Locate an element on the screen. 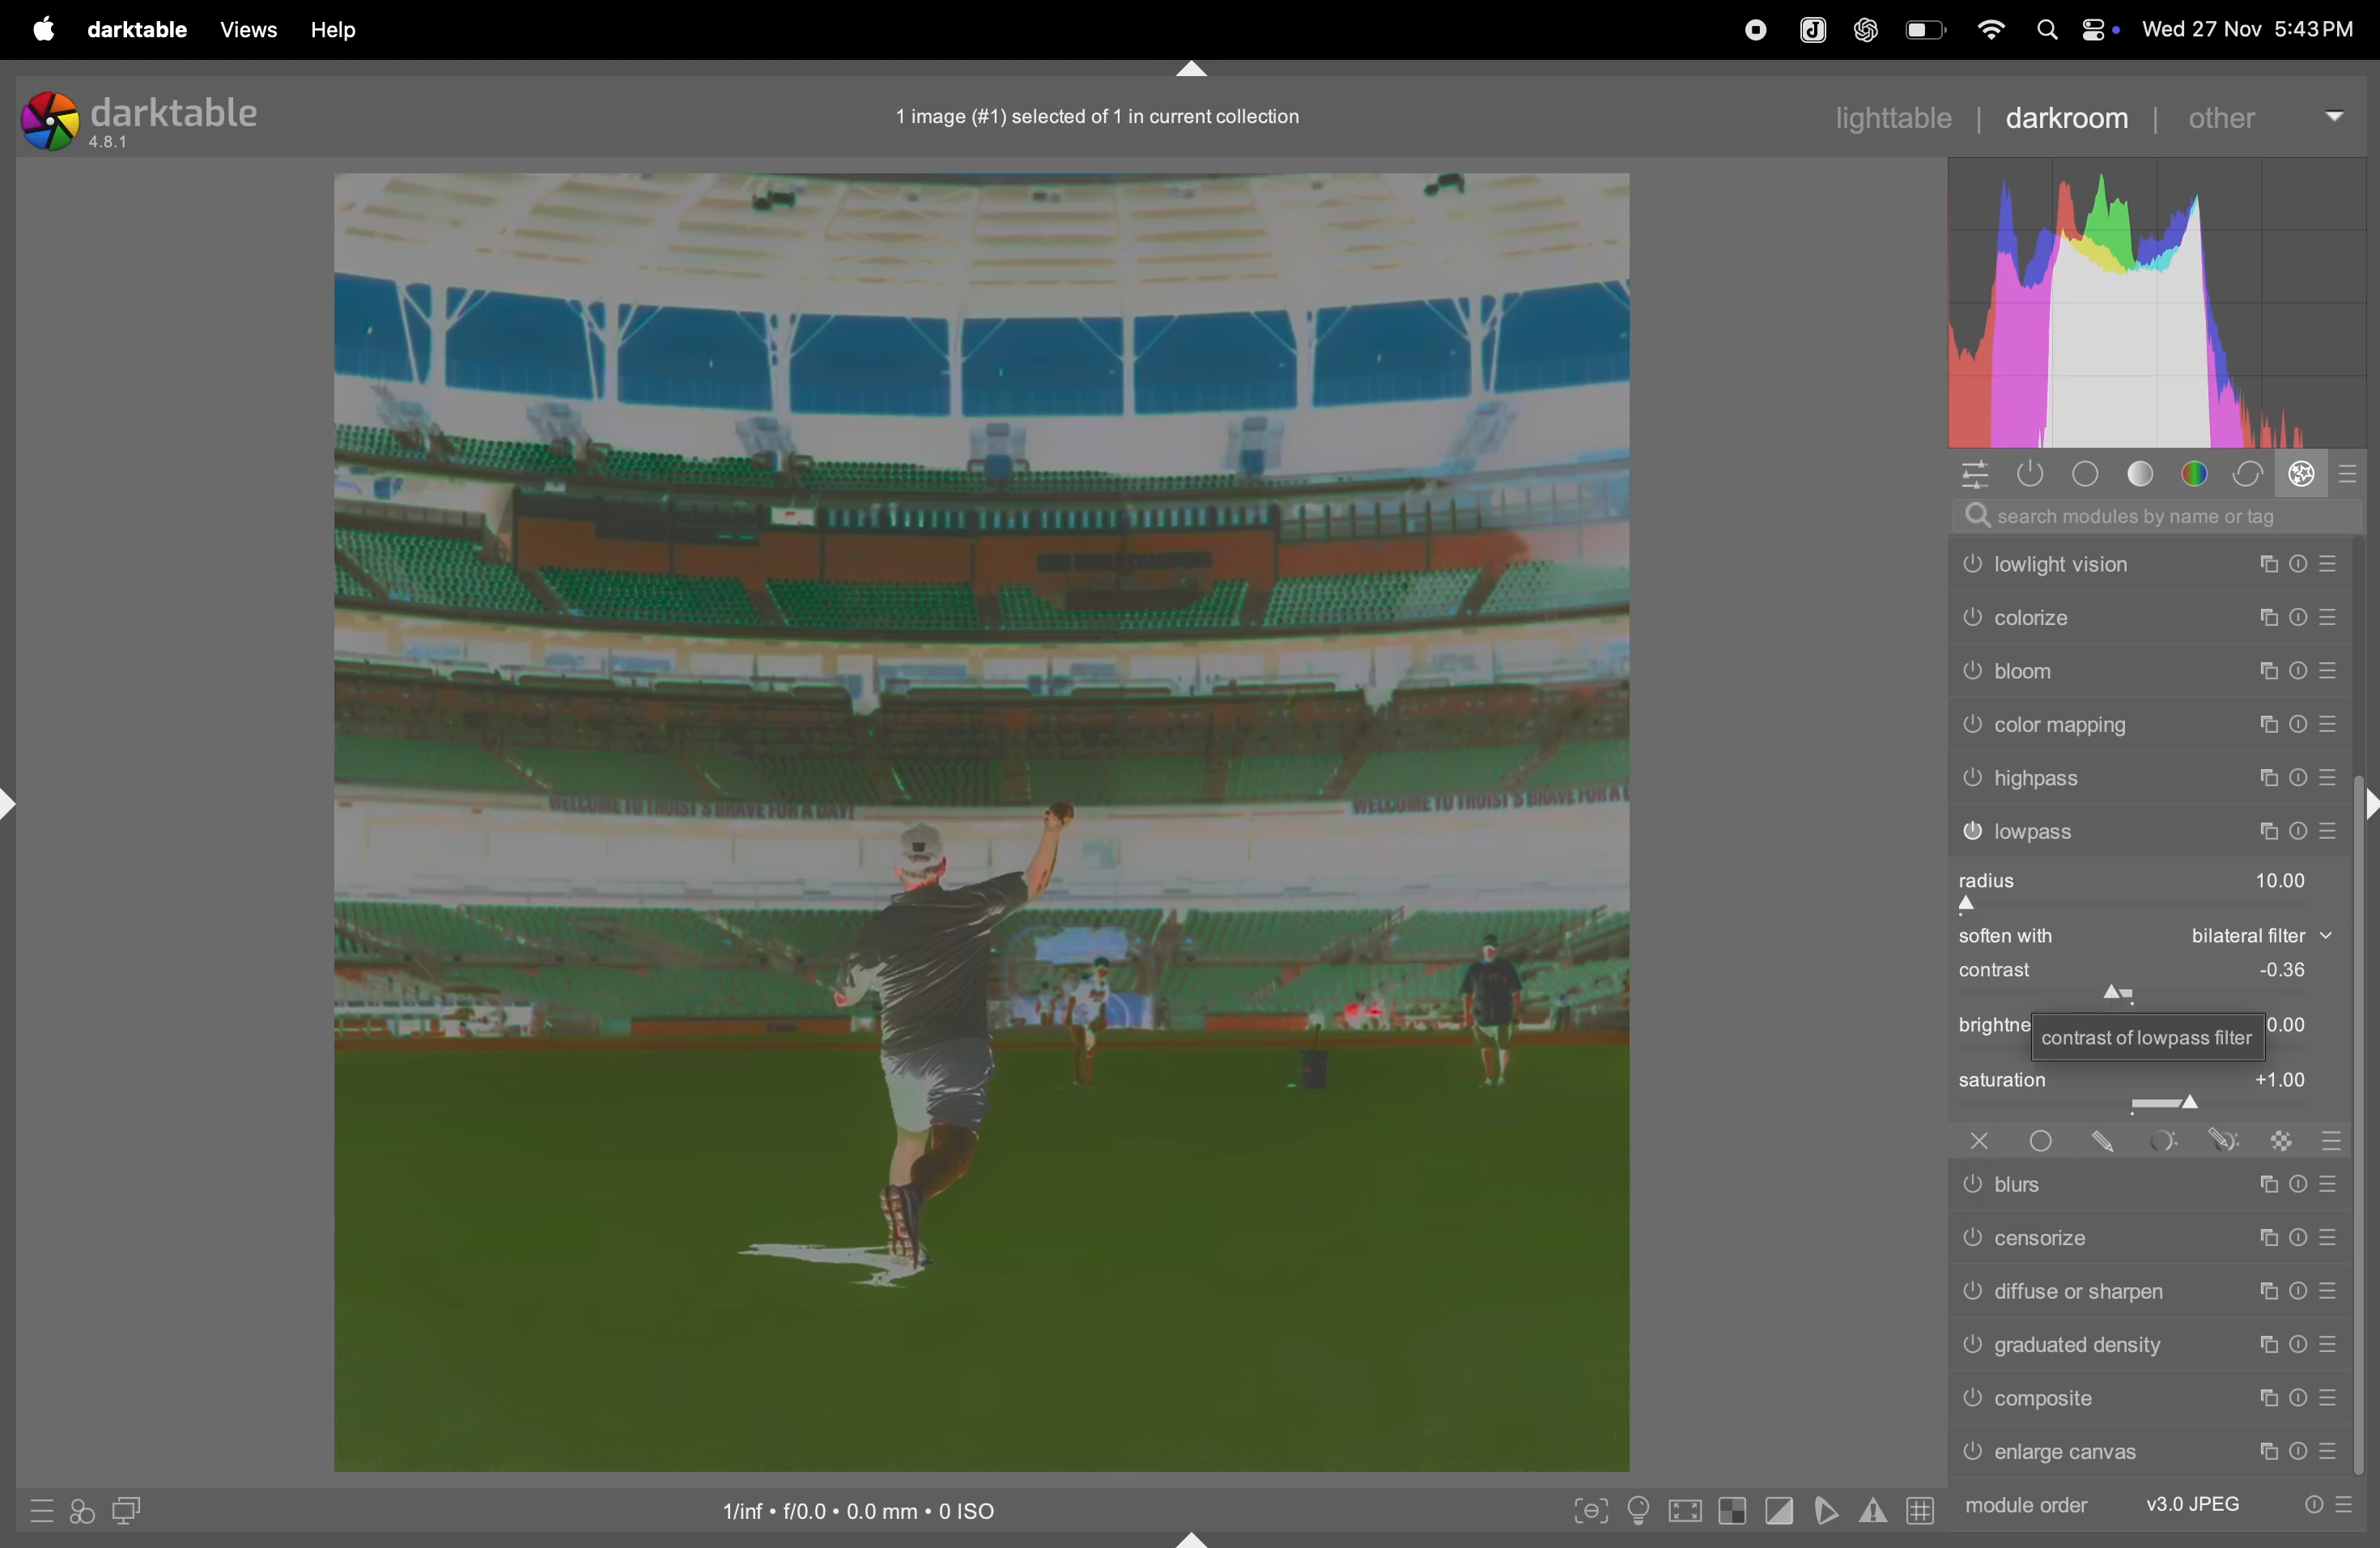 The width and height of the screenshot is (2380, 1548). blurs is located at coordinates (2146, 1187).